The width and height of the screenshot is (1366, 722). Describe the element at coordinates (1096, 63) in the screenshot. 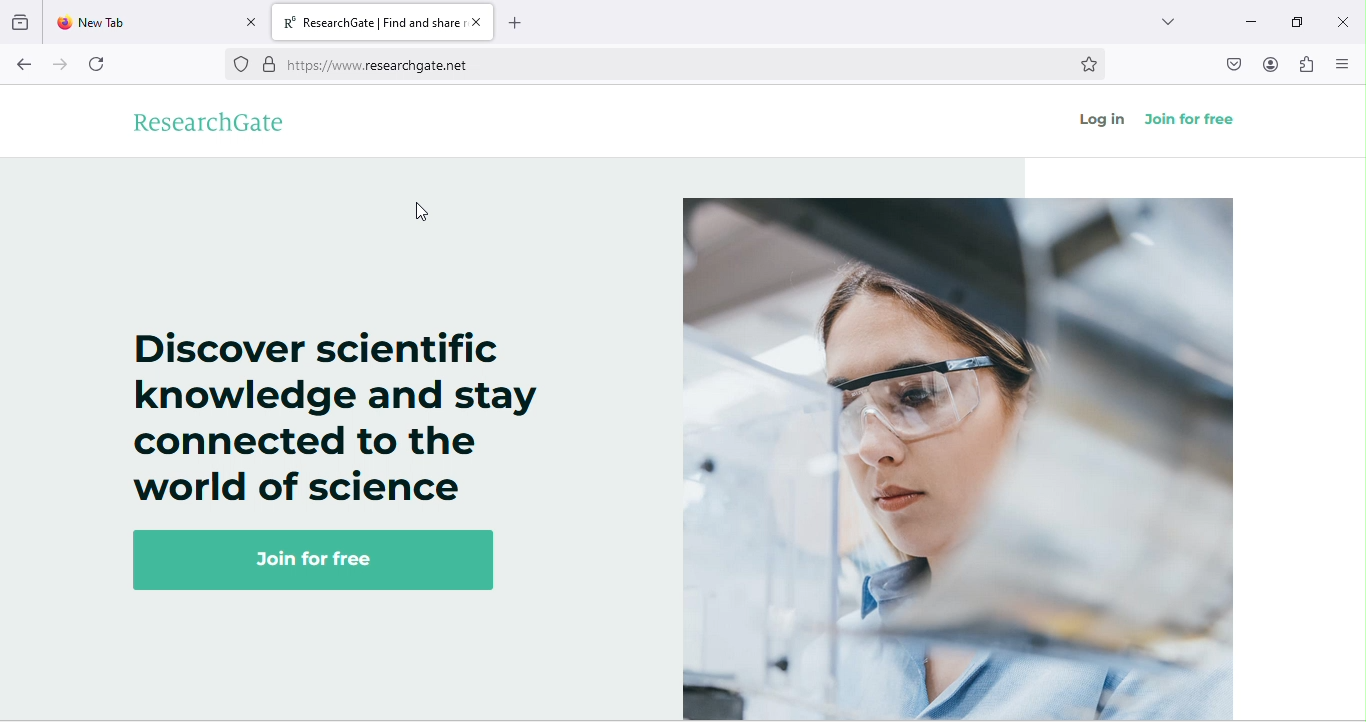

I see `bookmark` at that location.